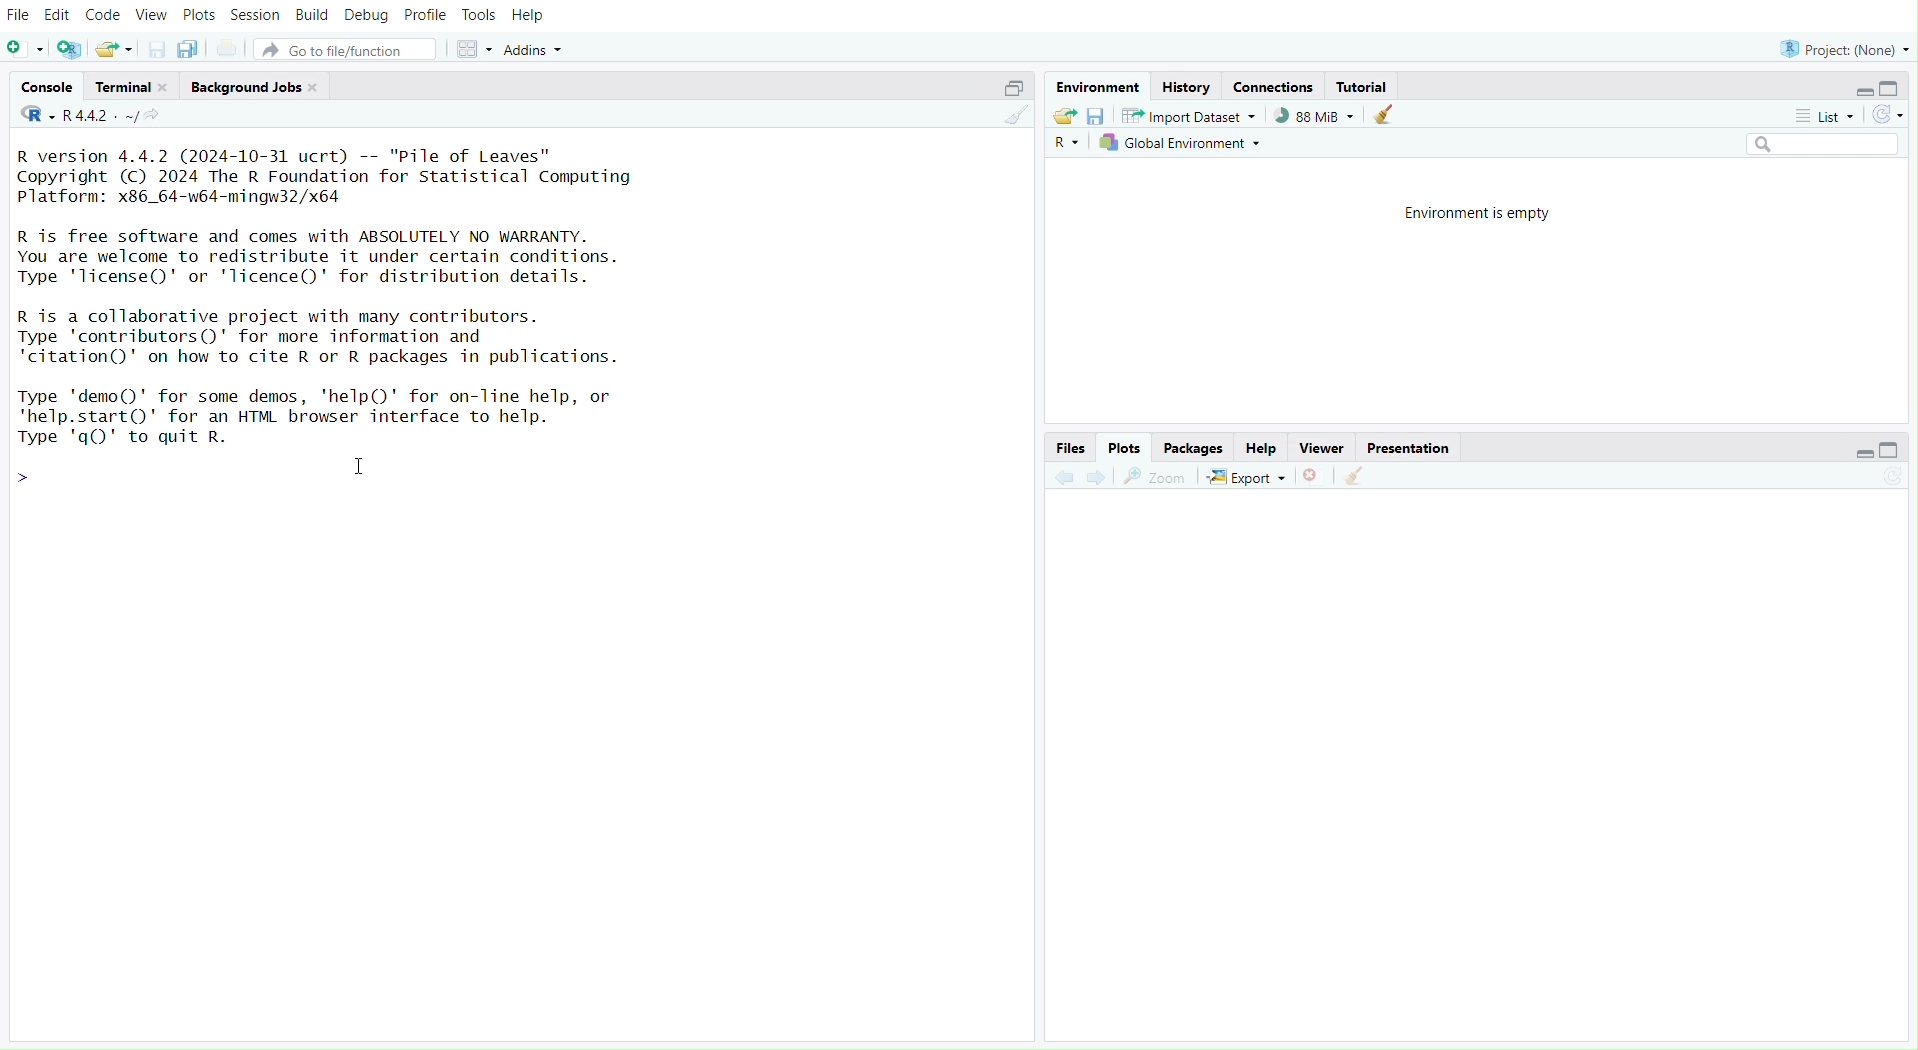  What do you see at coordinates (113, 49) in the screenshot?
I see `Open an existing file (Ctrl + O)` at bounding box center [113, 49].